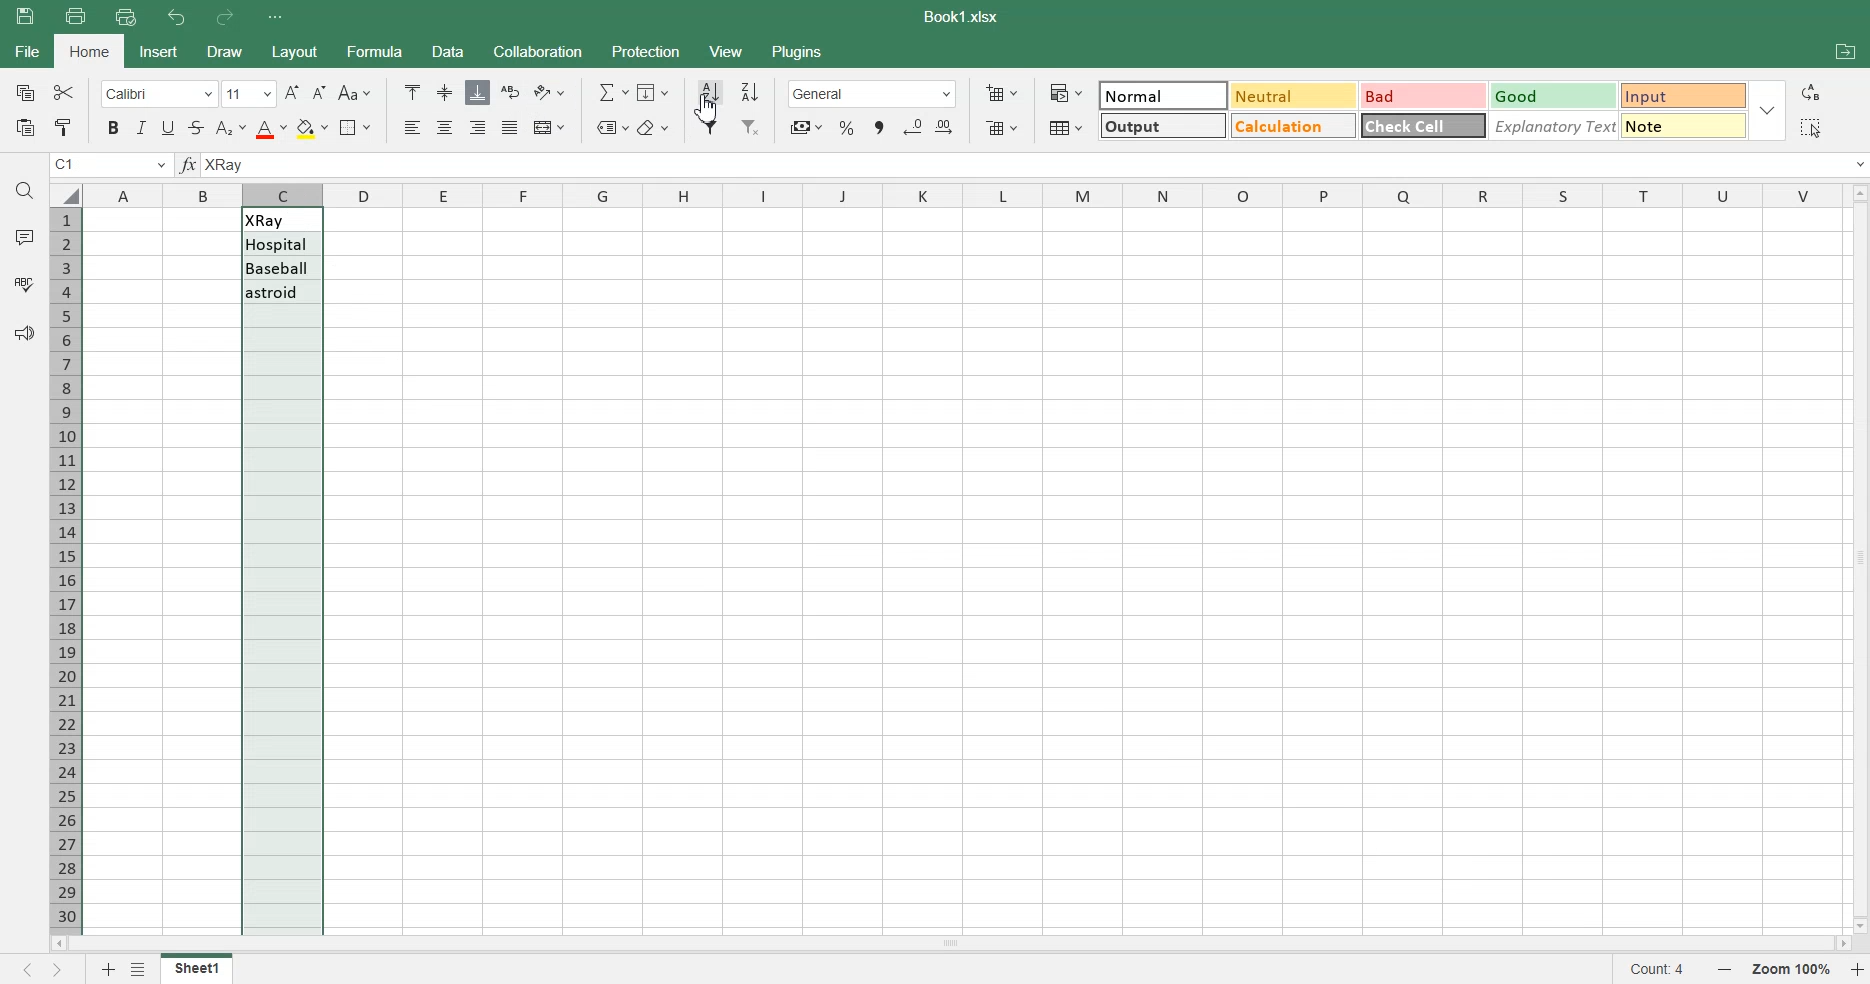 The image size is (1870, 984). I want to click on File, so click(197, 969).